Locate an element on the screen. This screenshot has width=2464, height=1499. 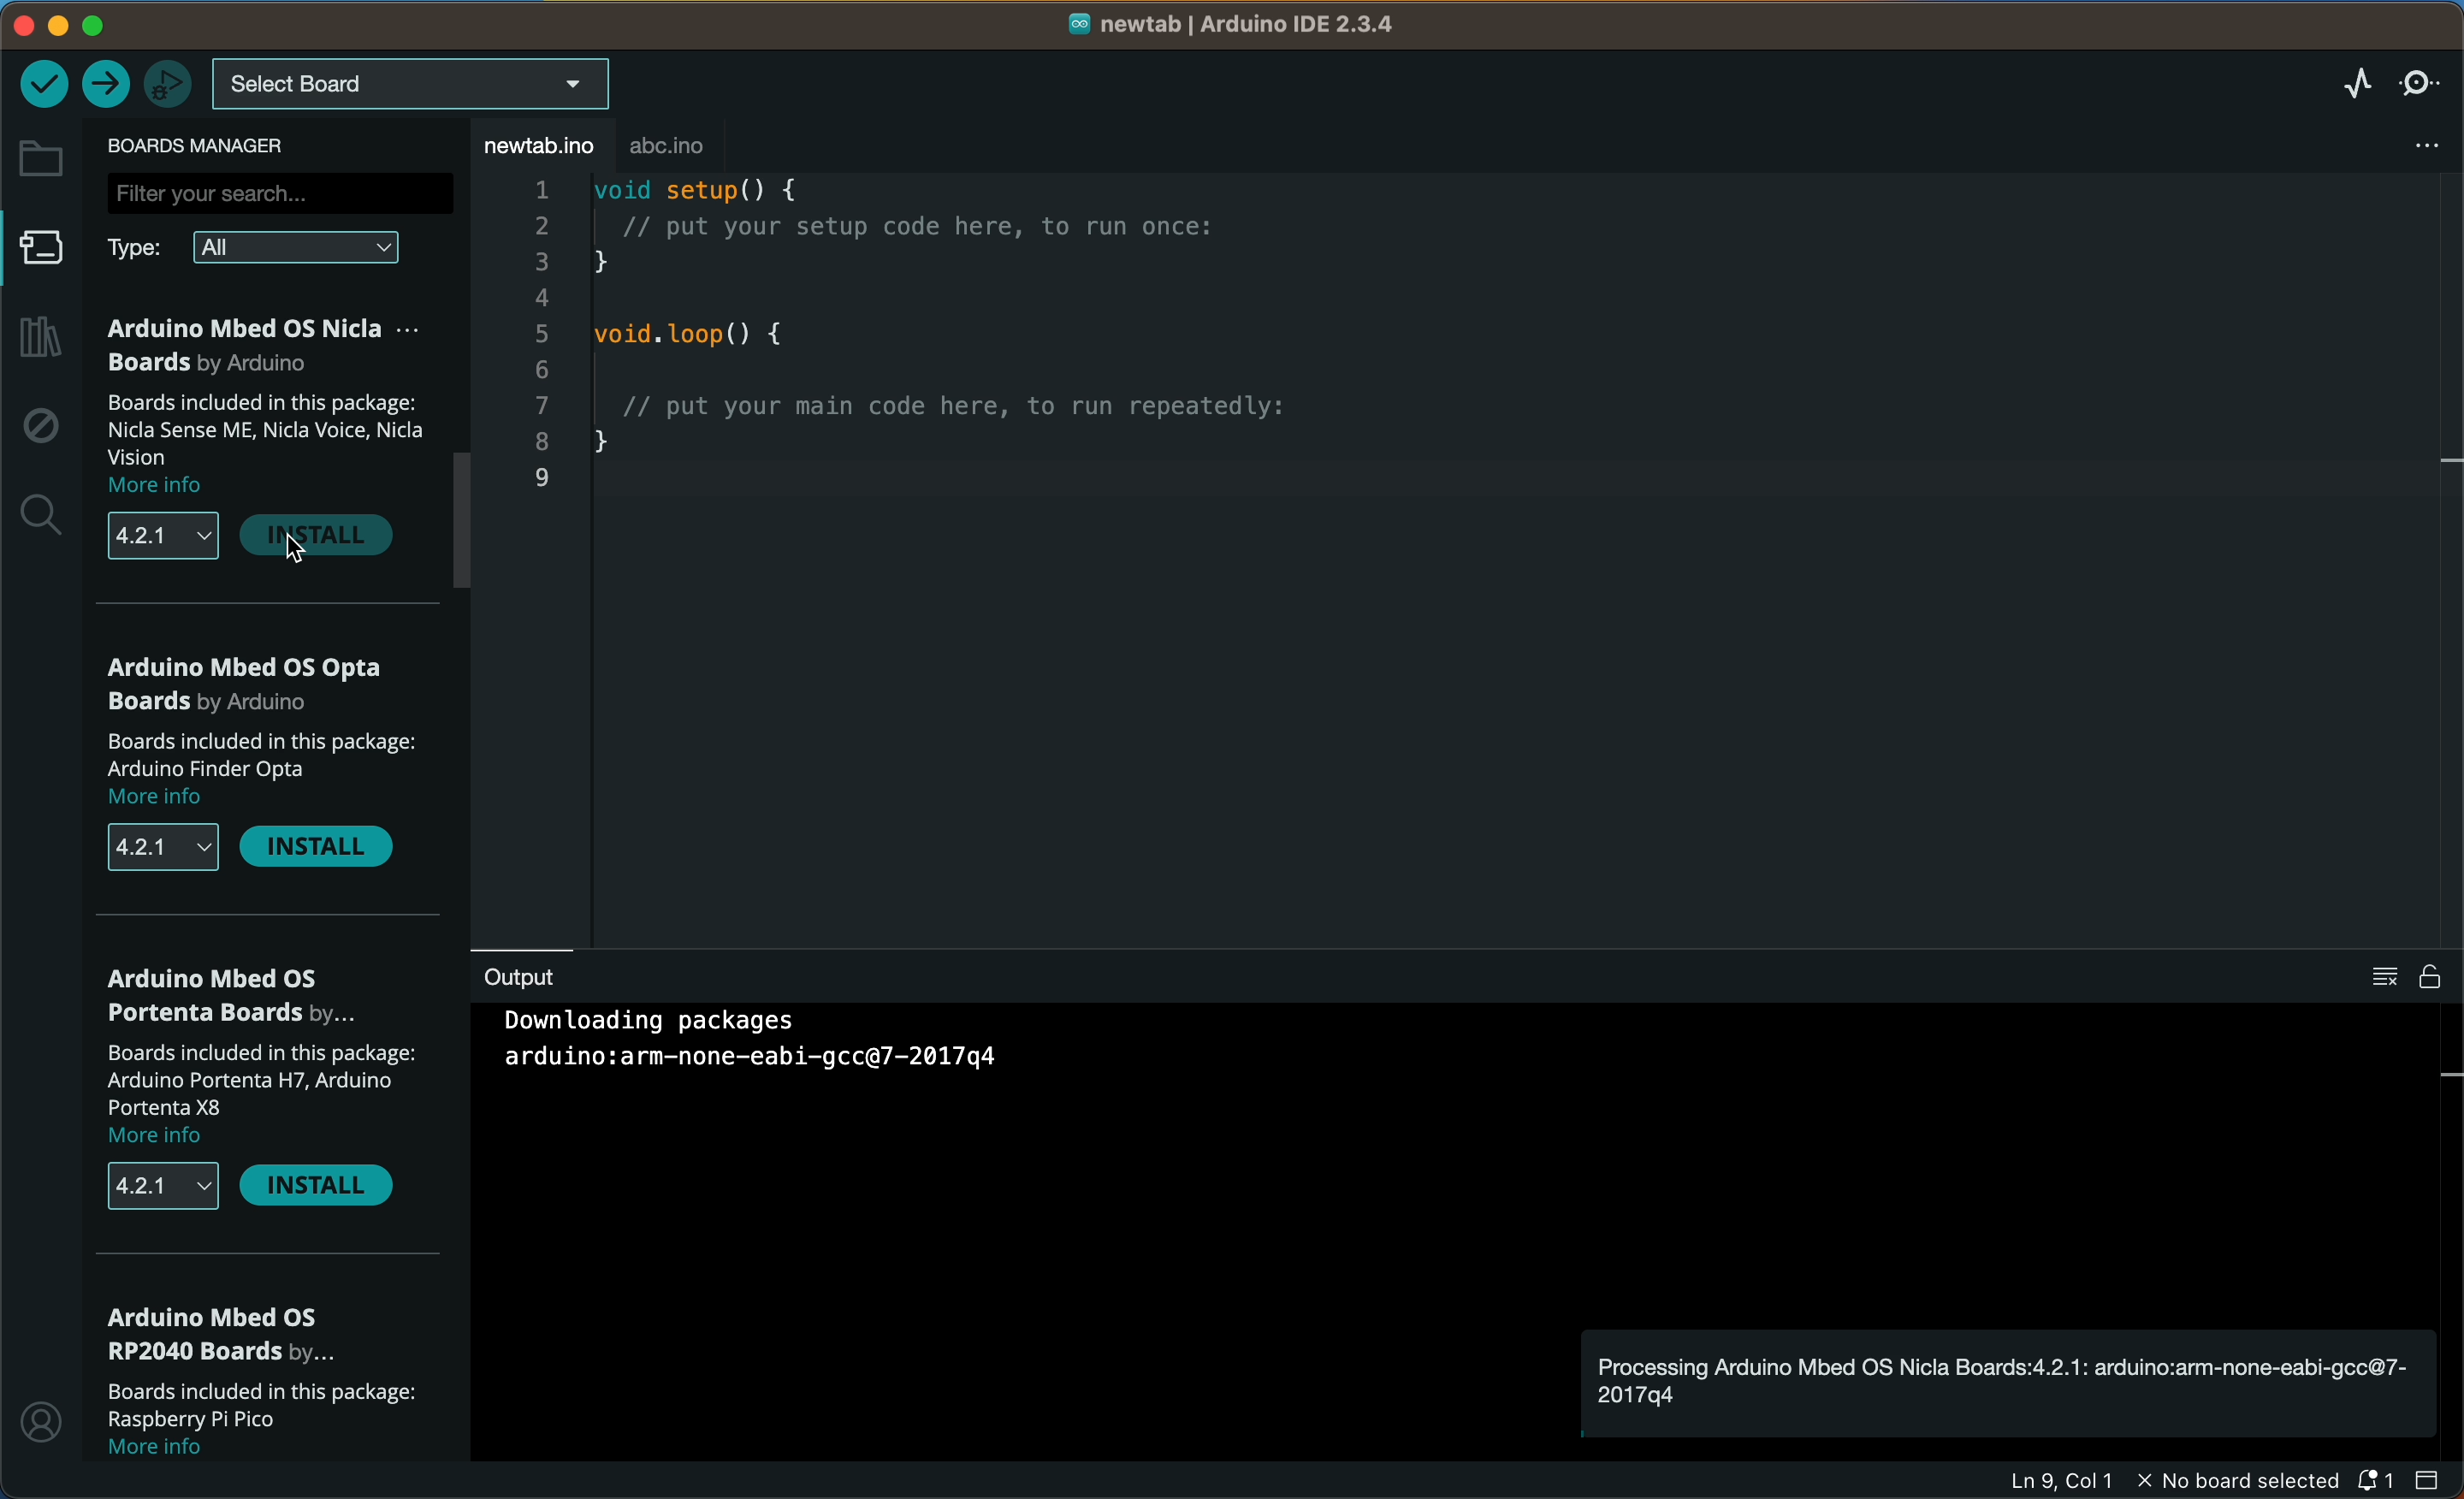
RP2040 Boards is located at coordinates (230, 1334).